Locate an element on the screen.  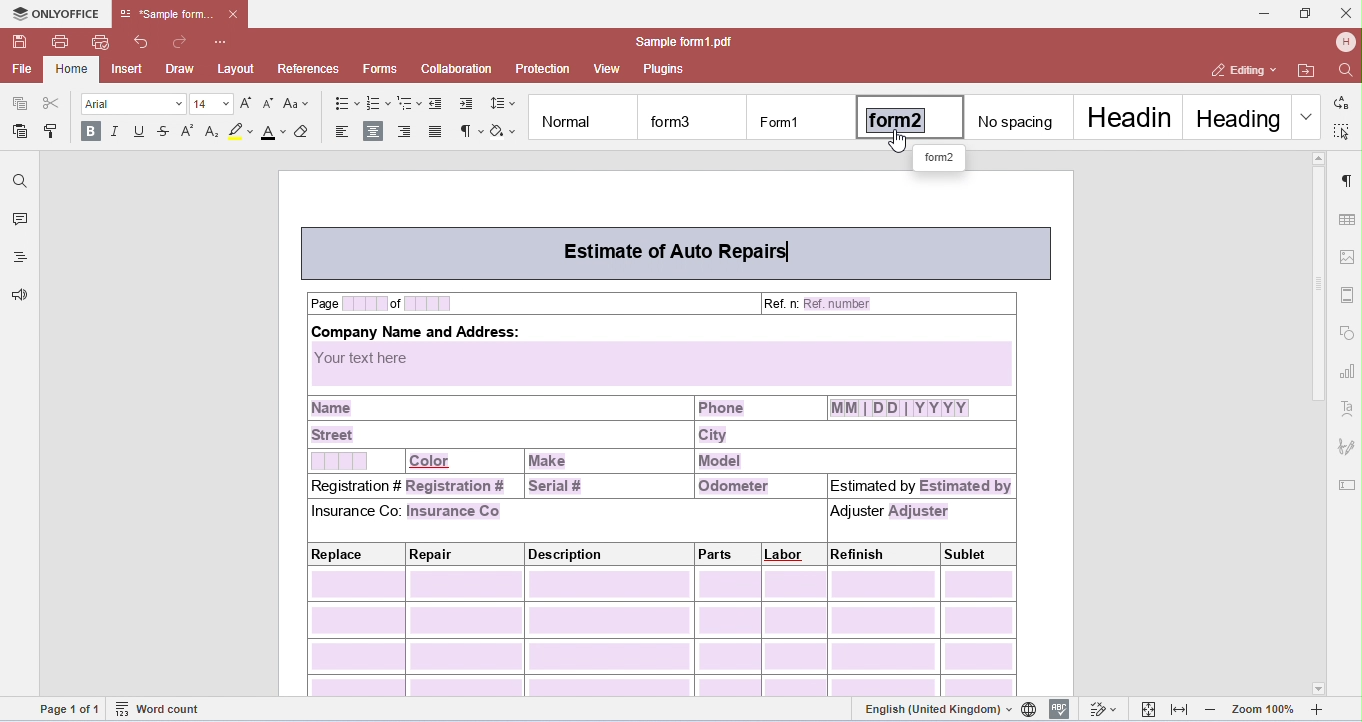
find is located at coordinates (1342, 68).